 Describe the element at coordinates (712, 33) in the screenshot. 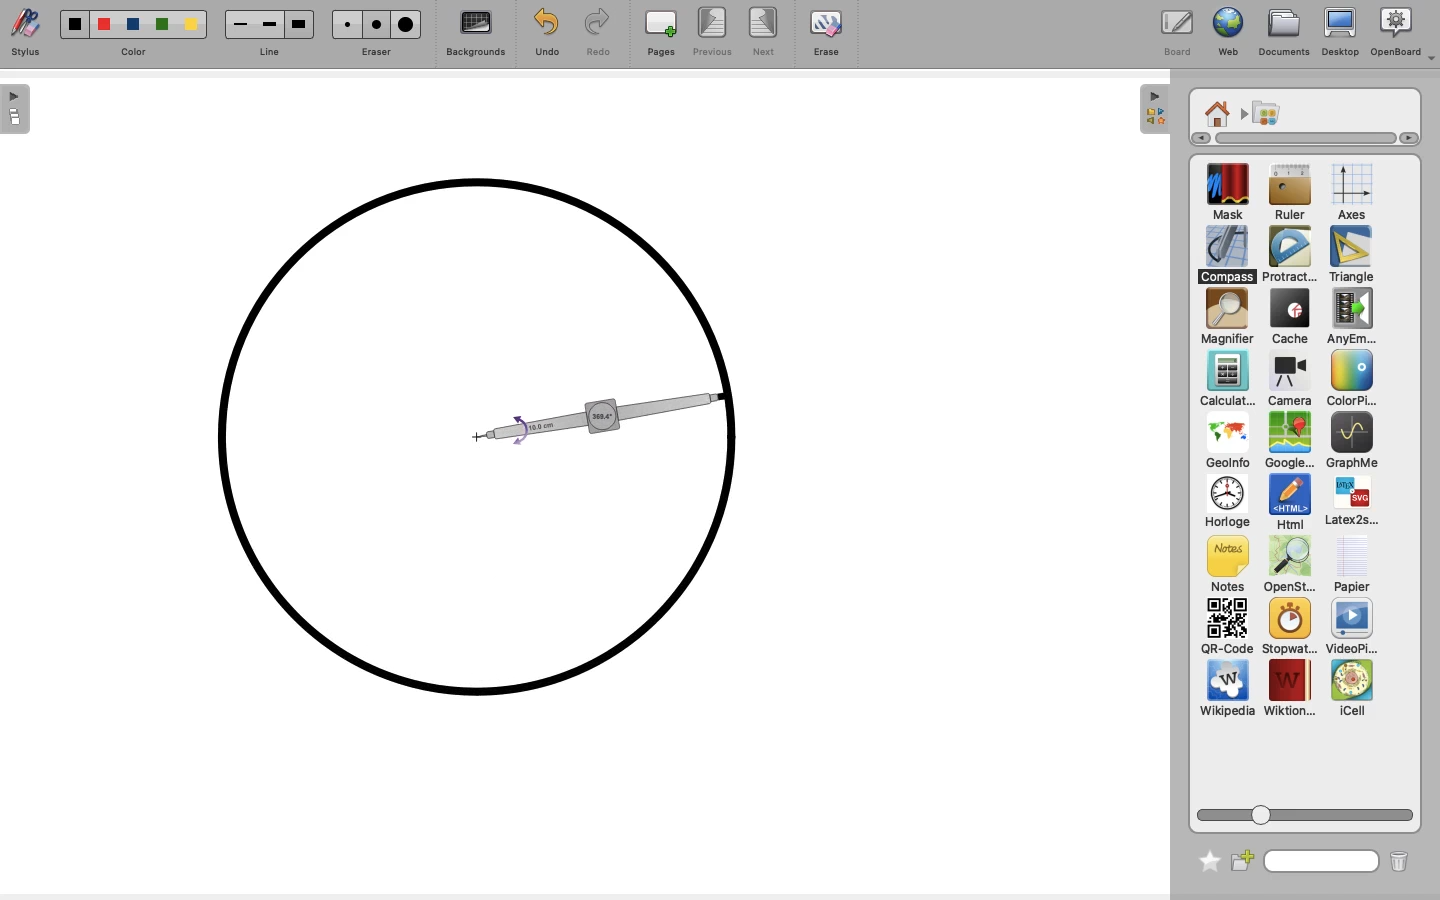

I see `Previous` at that location.